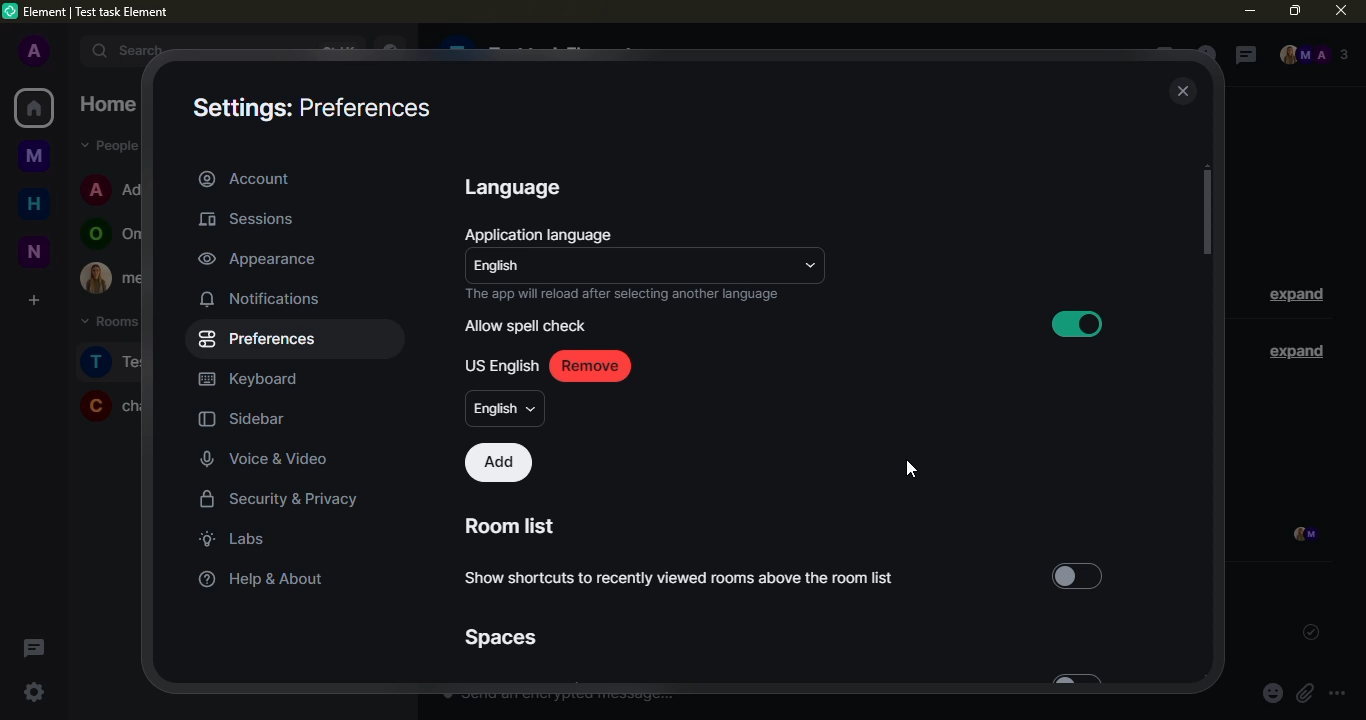  I want to click on preferences, so click(261, 339).